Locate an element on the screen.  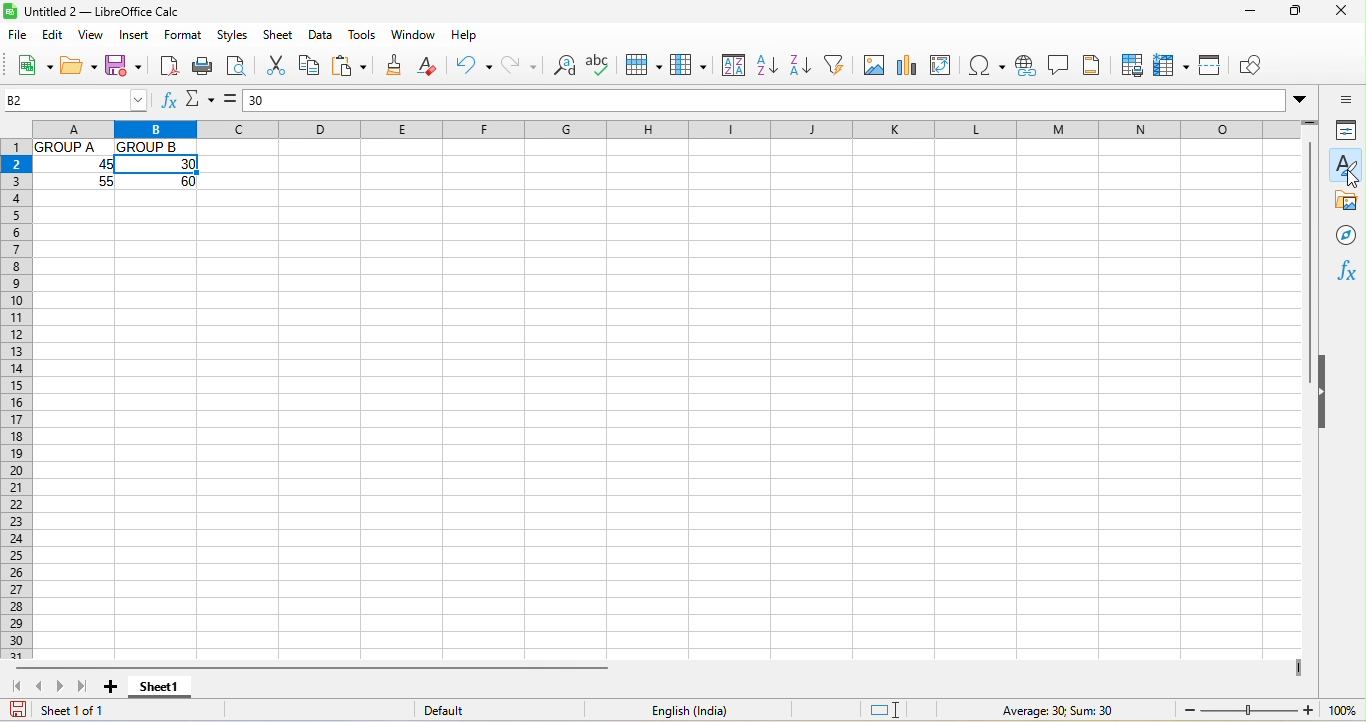
clone formatting is located at coordinates (397, 65).